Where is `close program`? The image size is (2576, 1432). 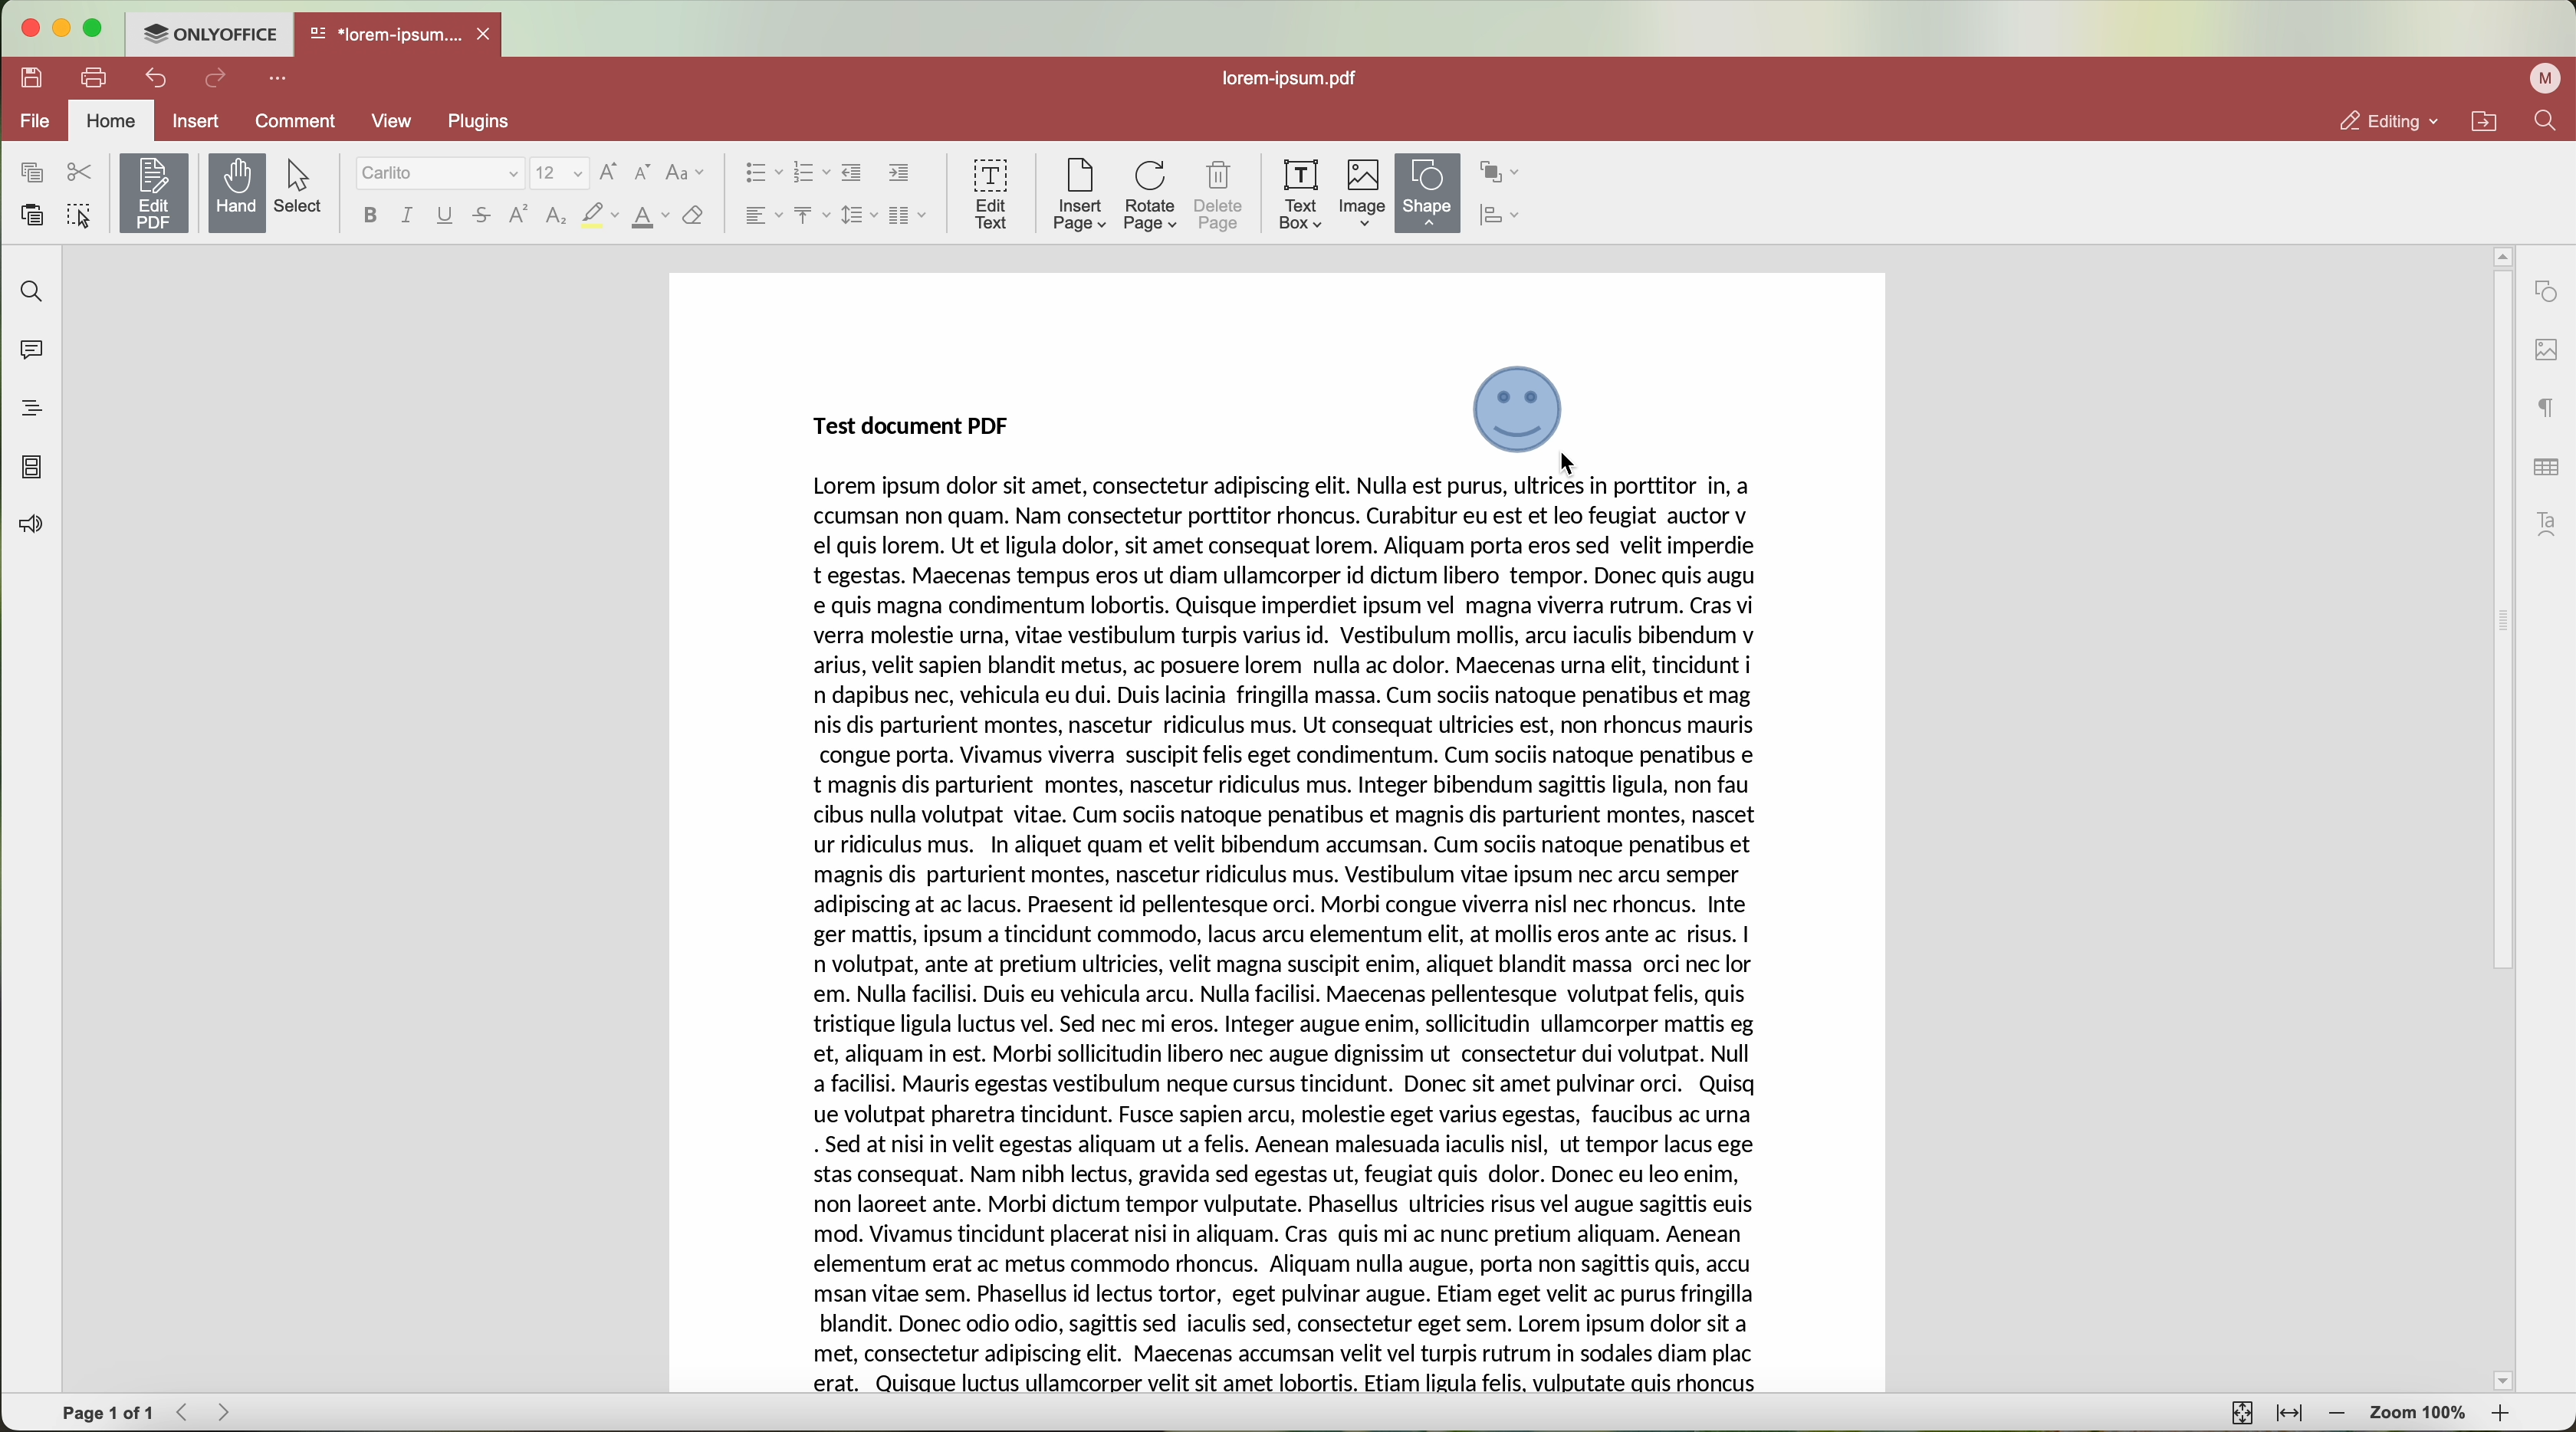
close program is located at coordinates (31, 29).